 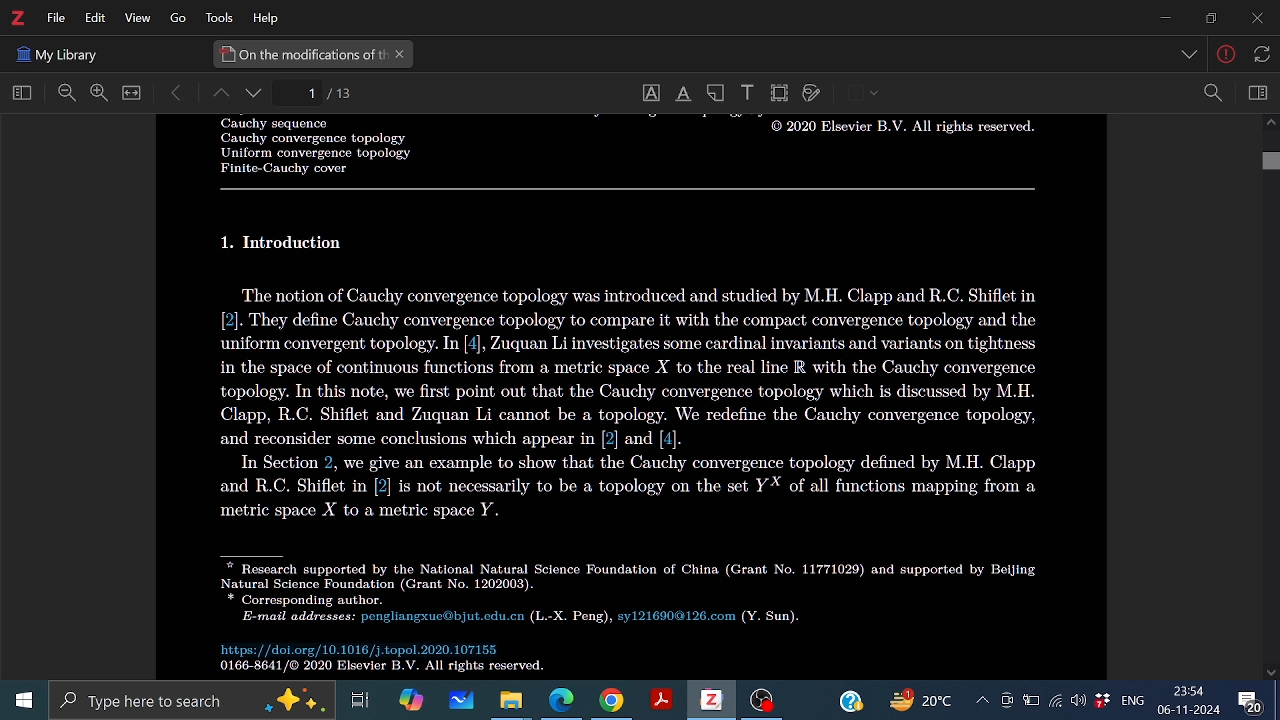 What do you see at coordinates (1255, 20) in the screenshot?
I see `Close` at bounding box center [1255, 20].